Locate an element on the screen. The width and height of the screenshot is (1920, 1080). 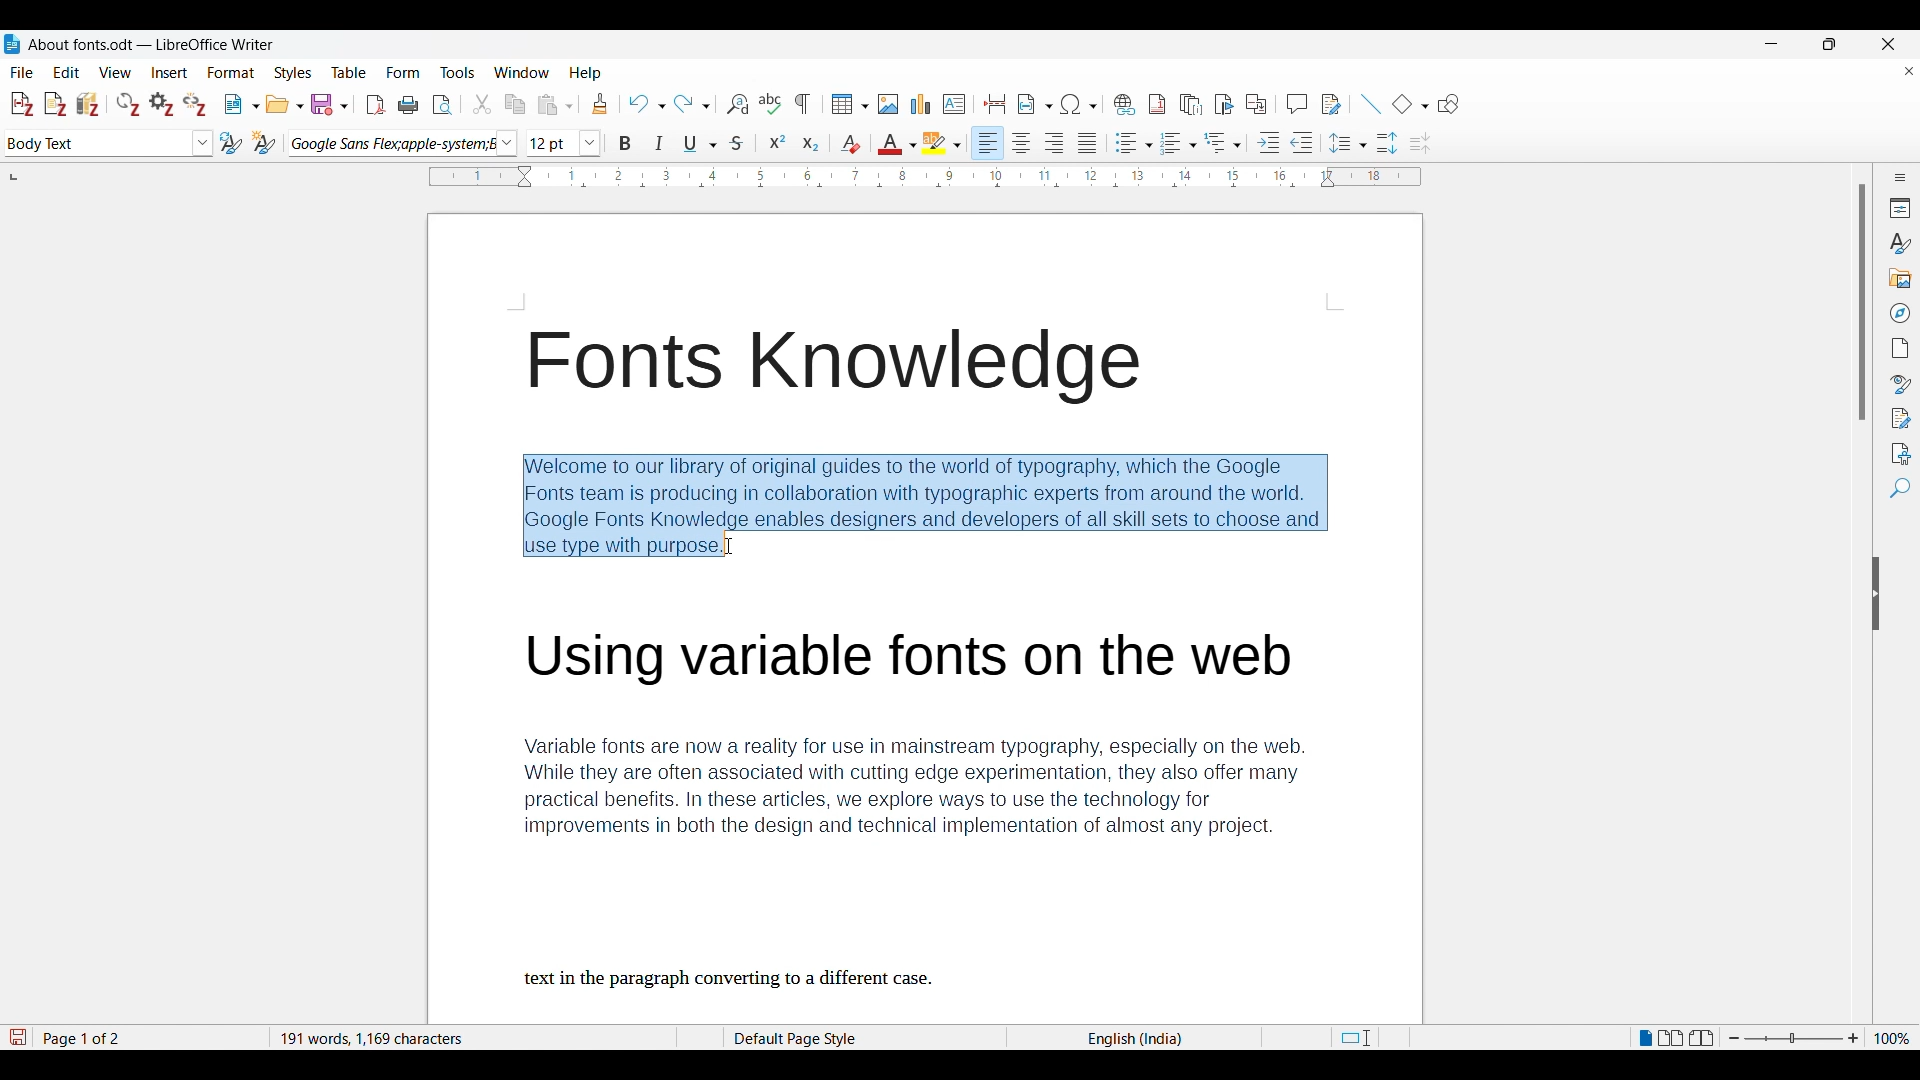
Copy is located at coordinates (514, 104).